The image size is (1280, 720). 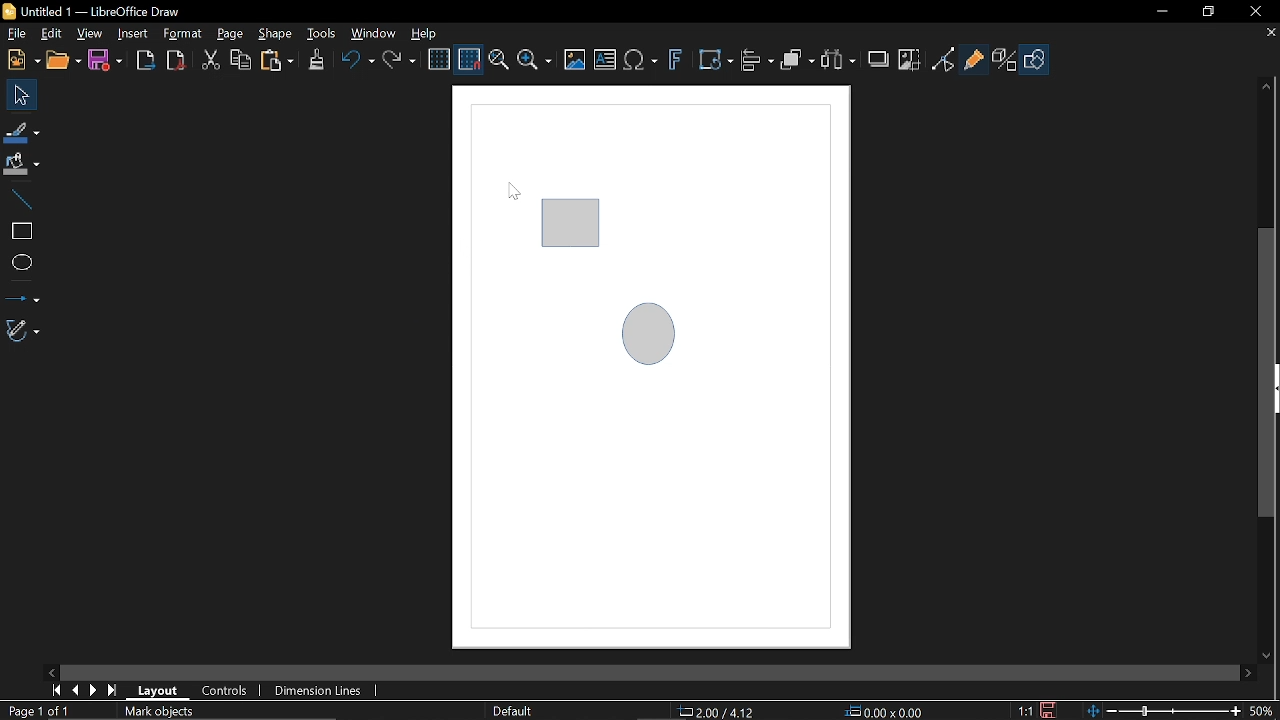 I want to click on Previous page, so click(x=78, y=690).